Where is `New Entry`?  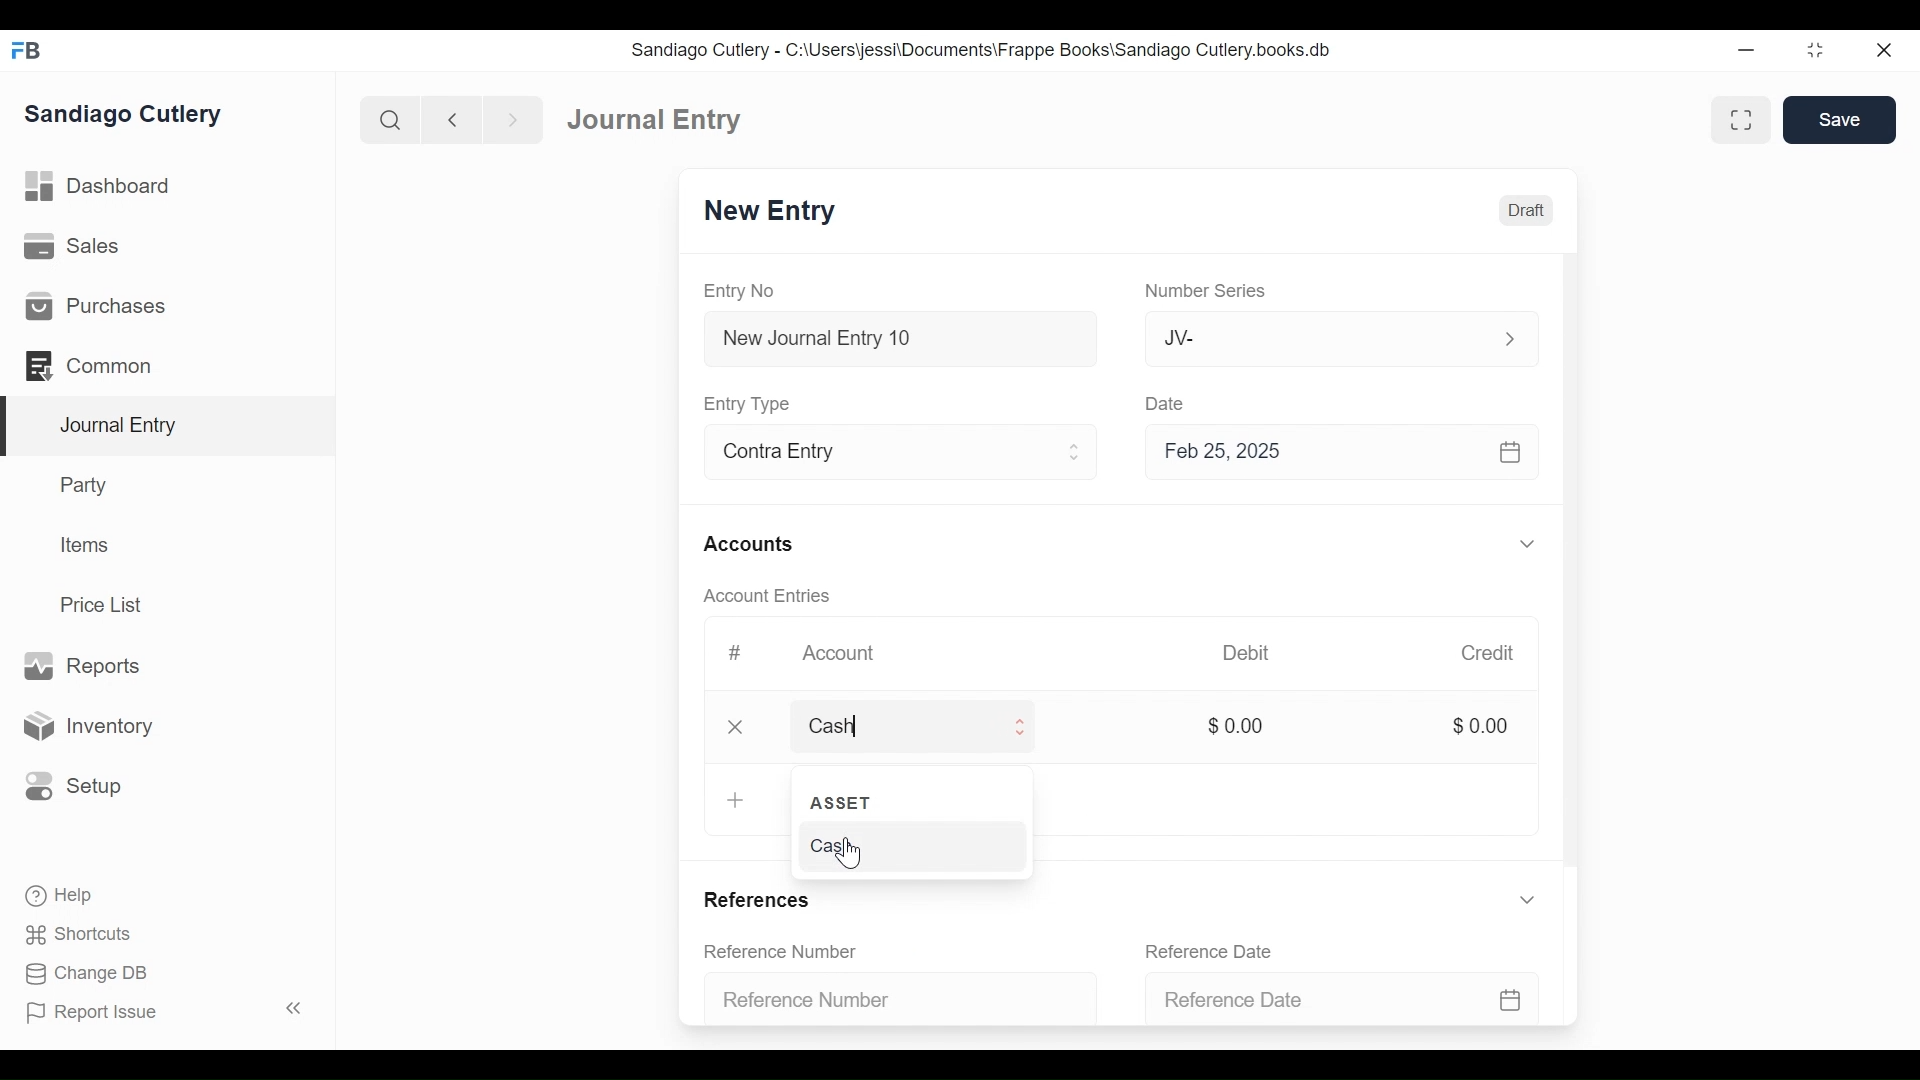
New Entry is located at coordinates (775, 213).